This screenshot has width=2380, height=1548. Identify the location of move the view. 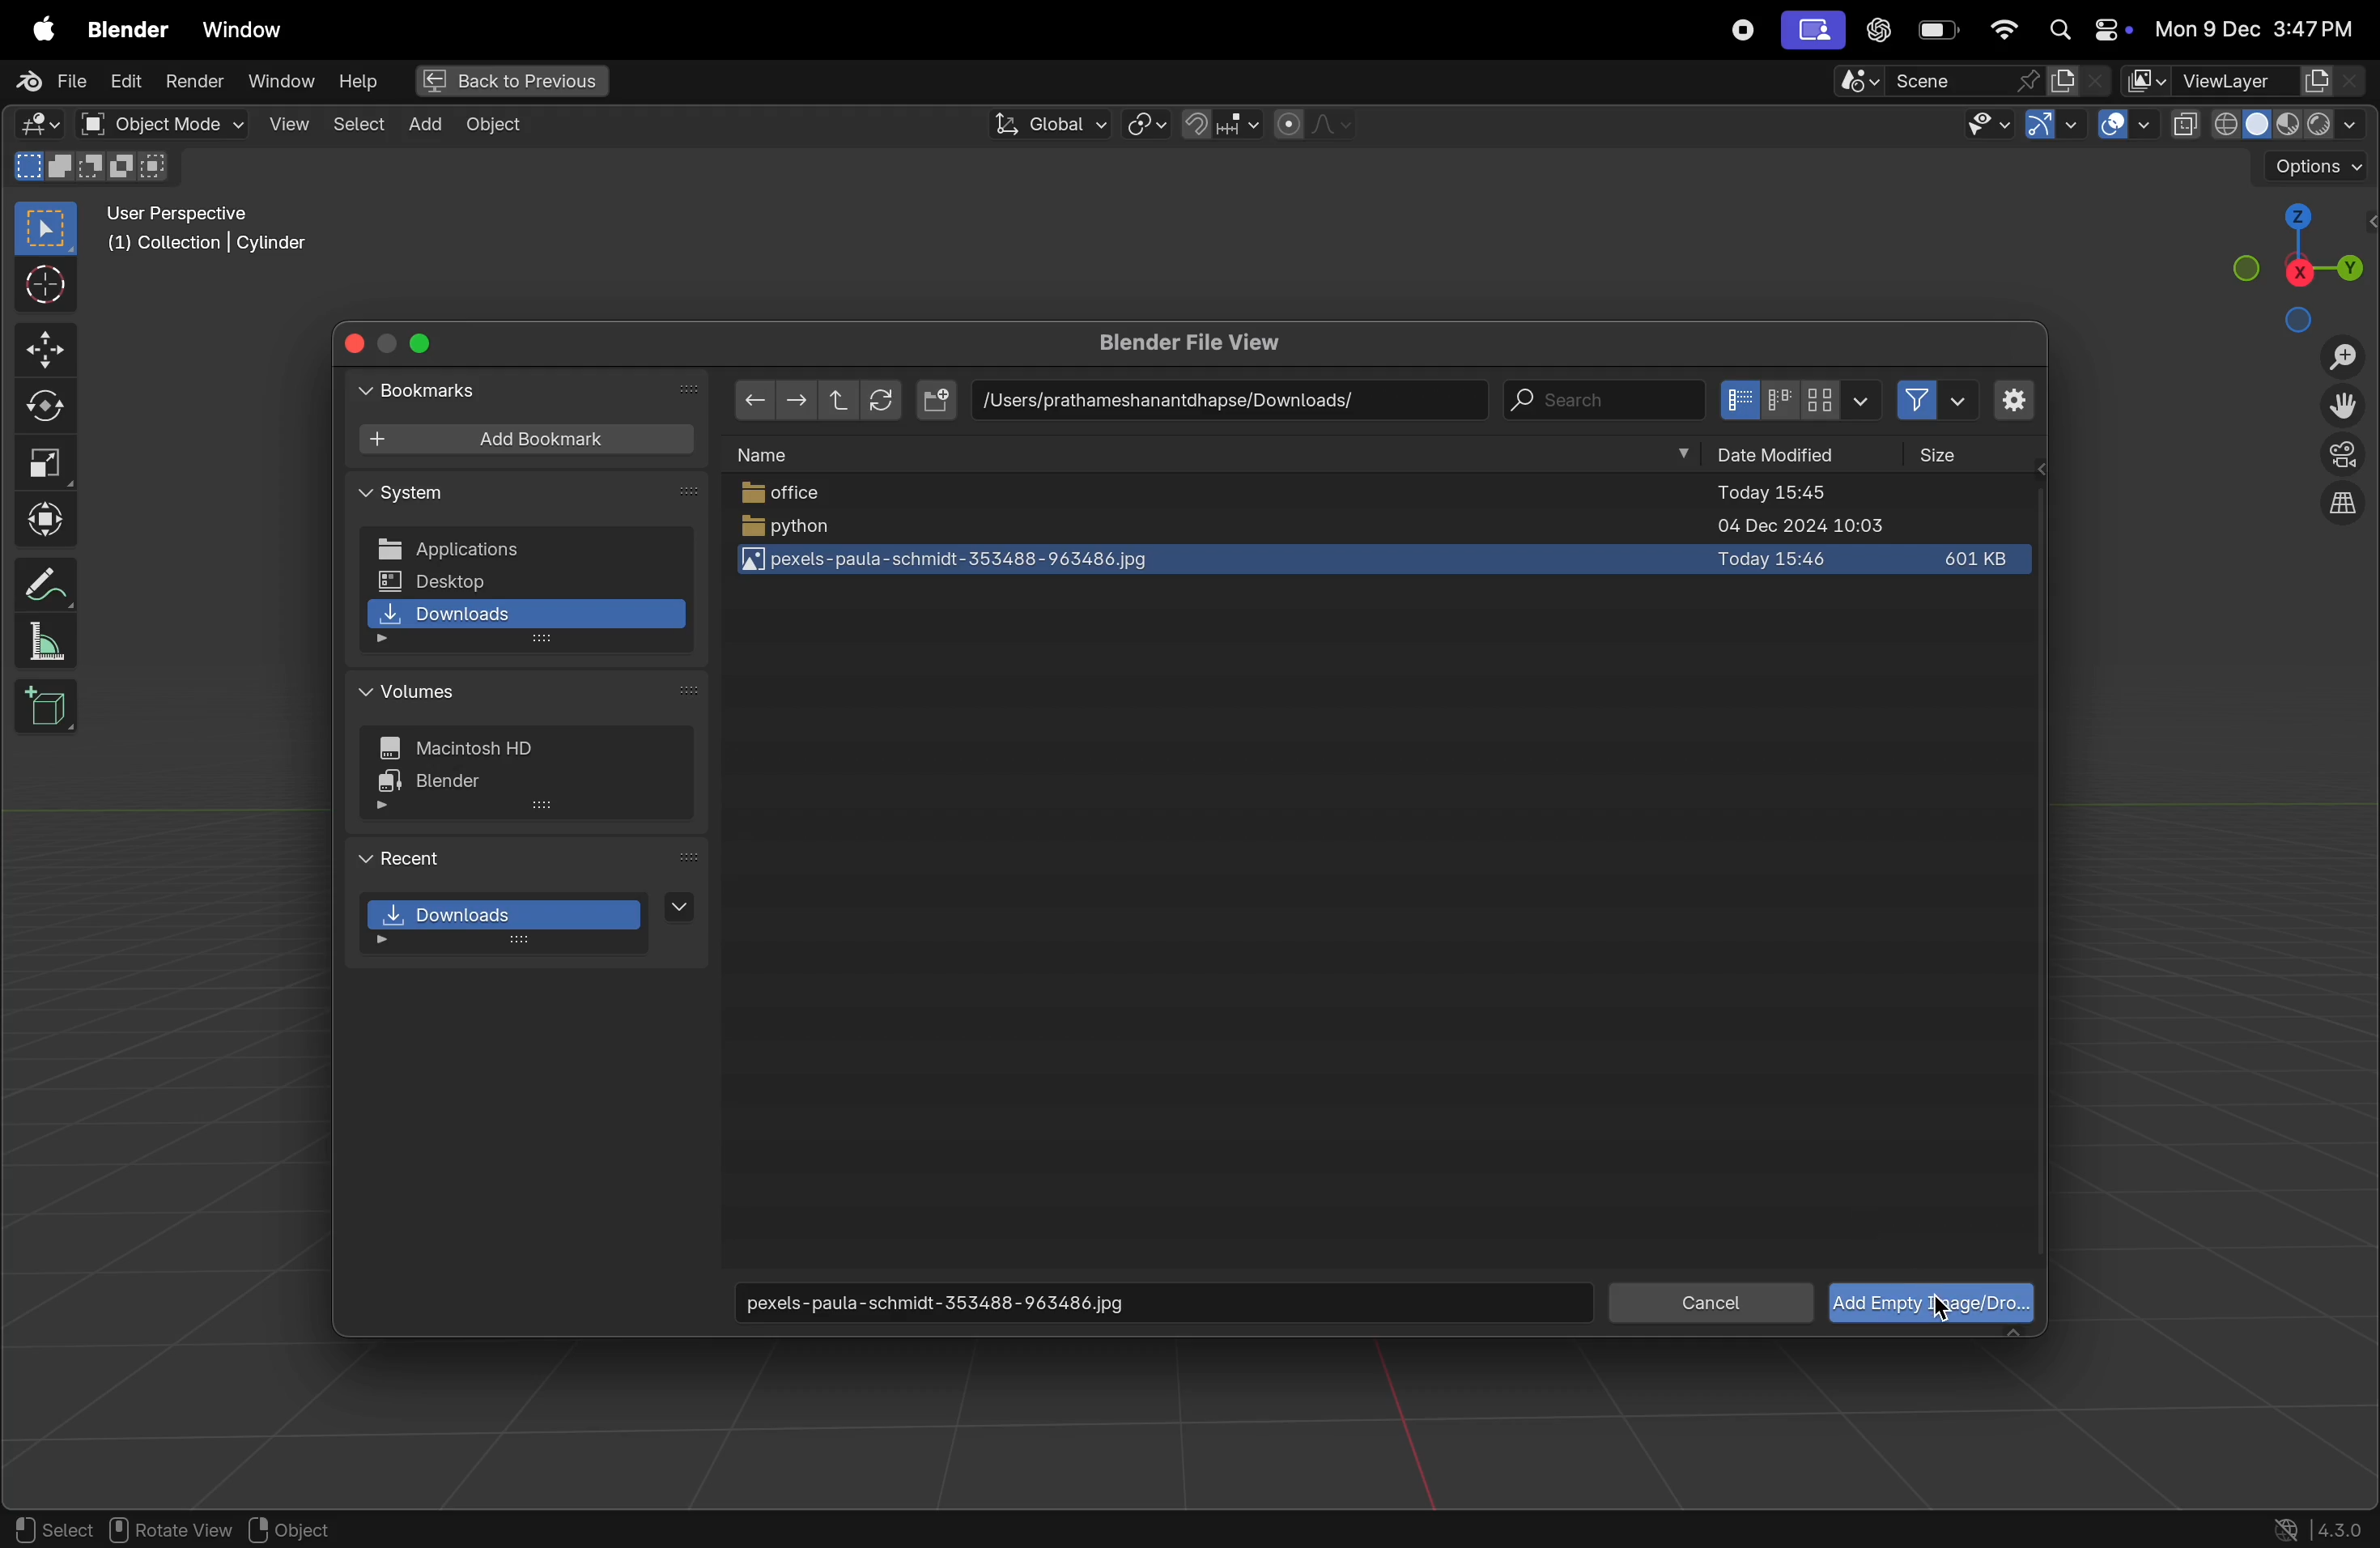
(2347, 408).